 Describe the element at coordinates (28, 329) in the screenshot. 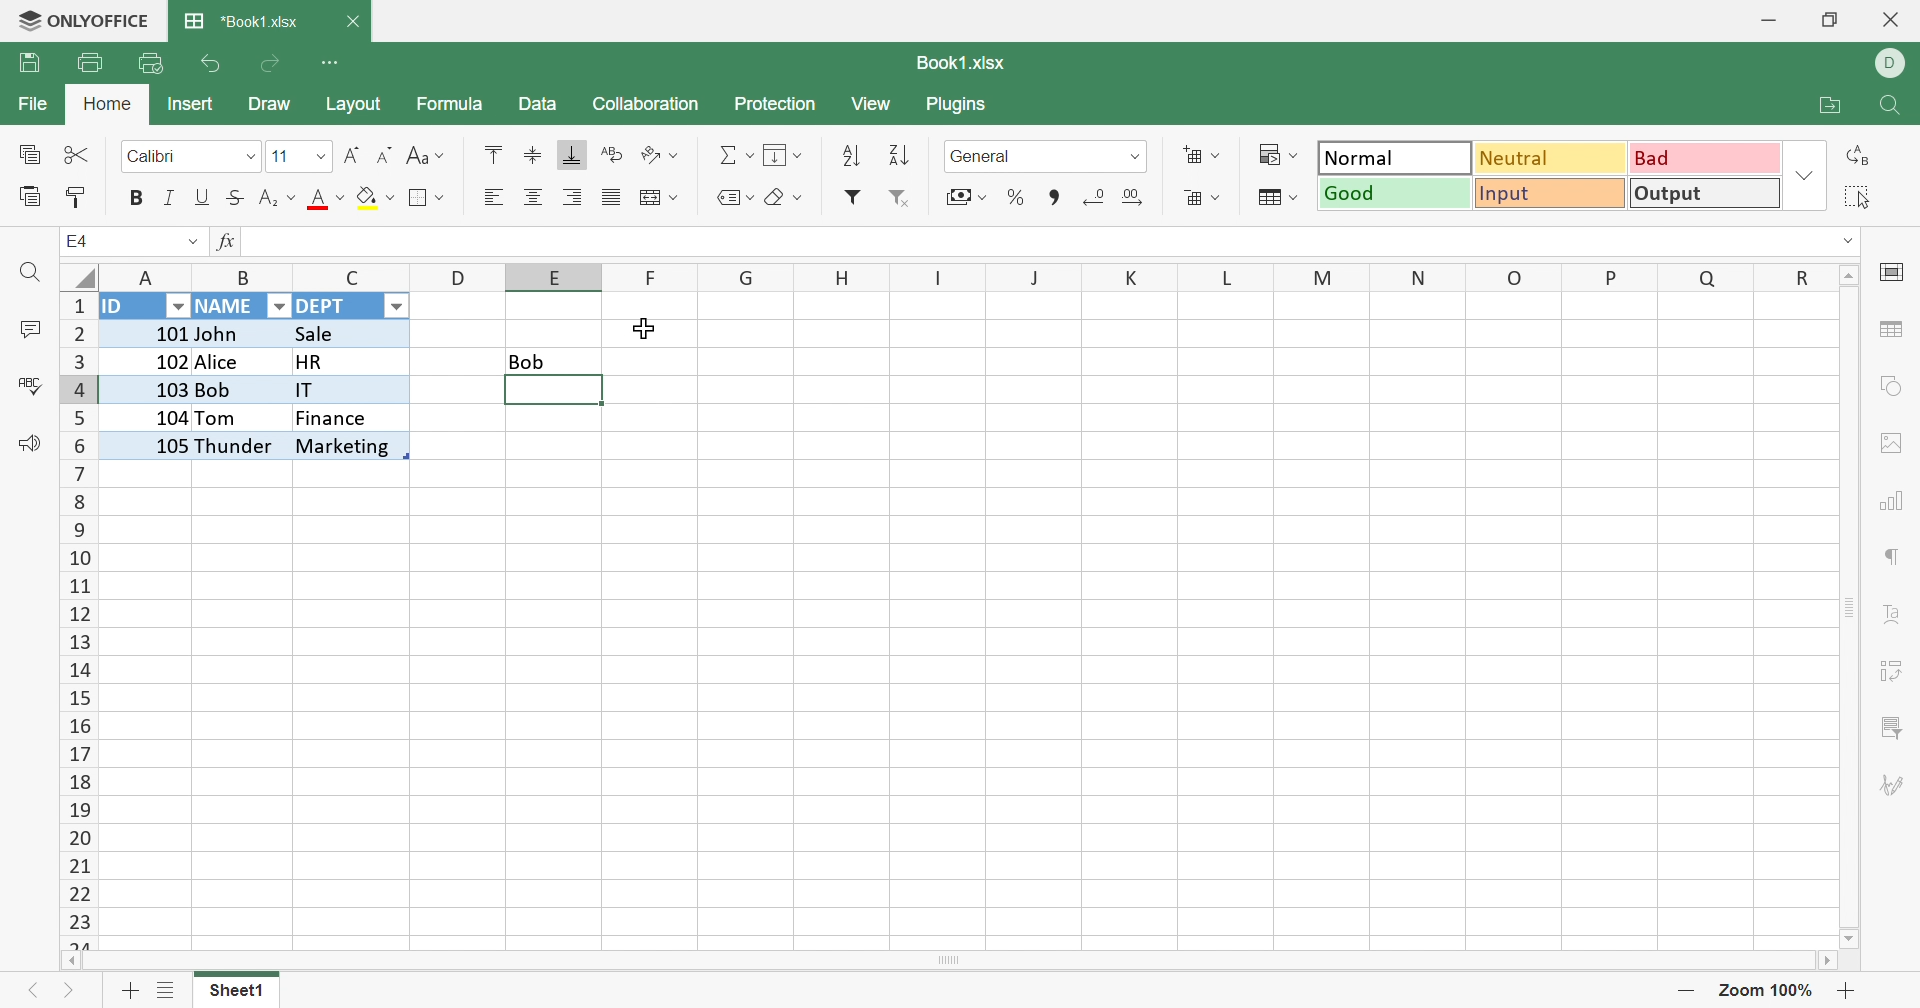

I see `Comments` at that location.